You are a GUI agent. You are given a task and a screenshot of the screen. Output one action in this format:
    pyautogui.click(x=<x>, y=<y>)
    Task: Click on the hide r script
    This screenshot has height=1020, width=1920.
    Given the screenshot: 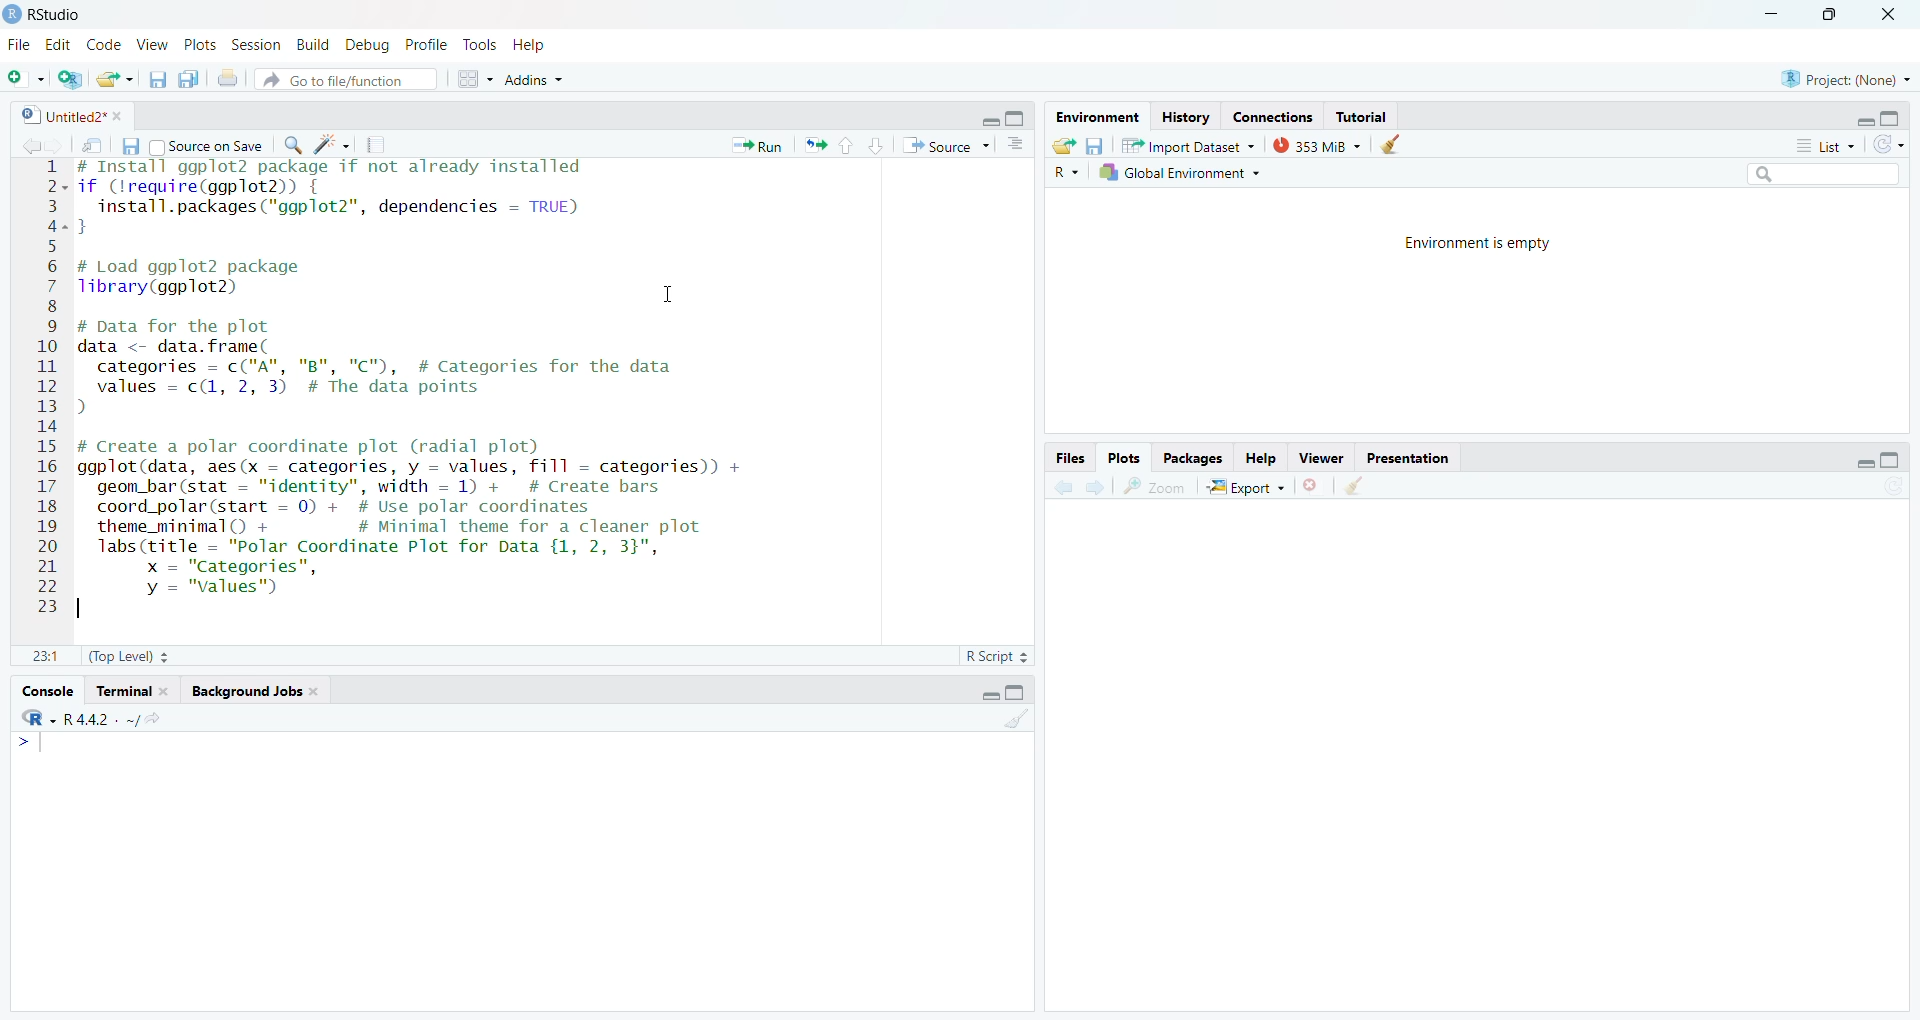 What is the action you would take?
    pyautogui.click(x=982, y=696)
    